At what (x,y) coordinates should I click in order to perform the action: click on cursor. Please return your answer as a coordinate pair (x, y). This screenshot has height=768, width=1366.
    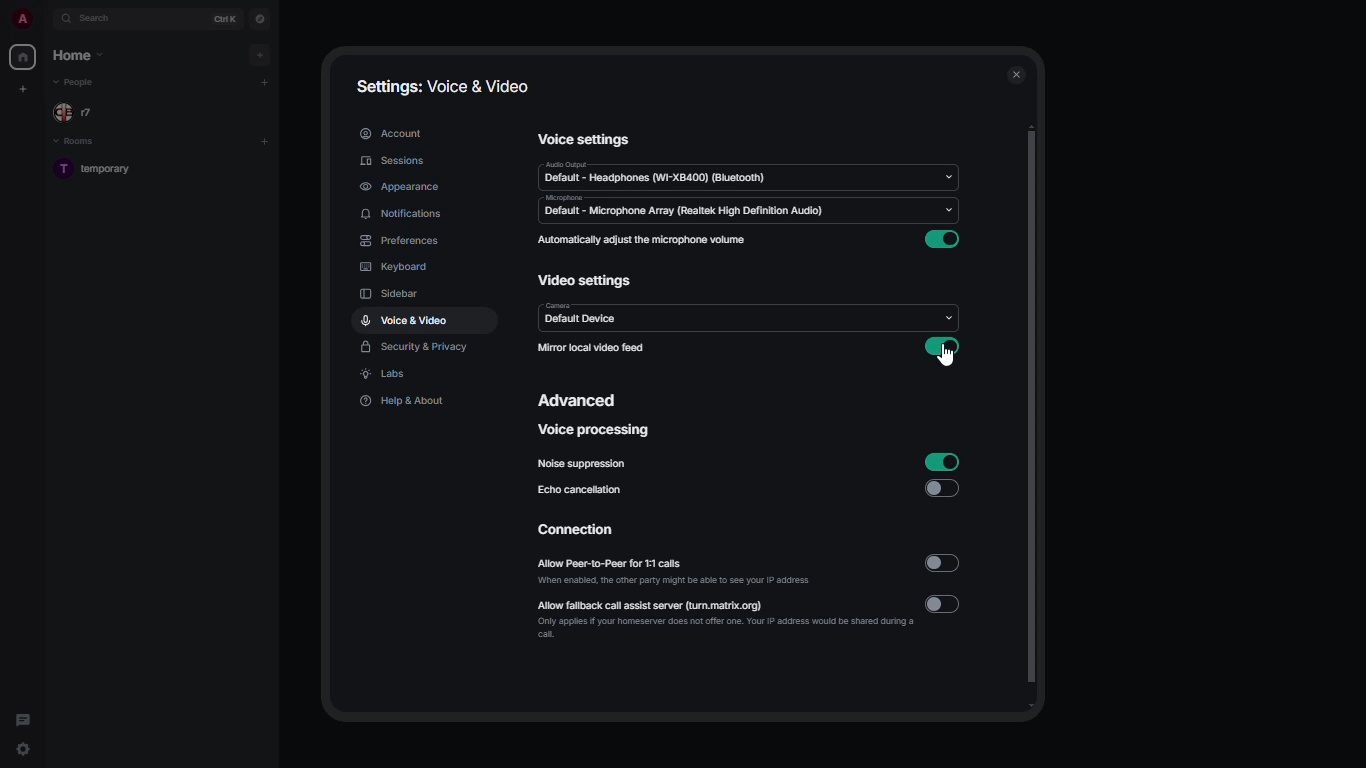
    Looking at the image, I should click on (950, 362).